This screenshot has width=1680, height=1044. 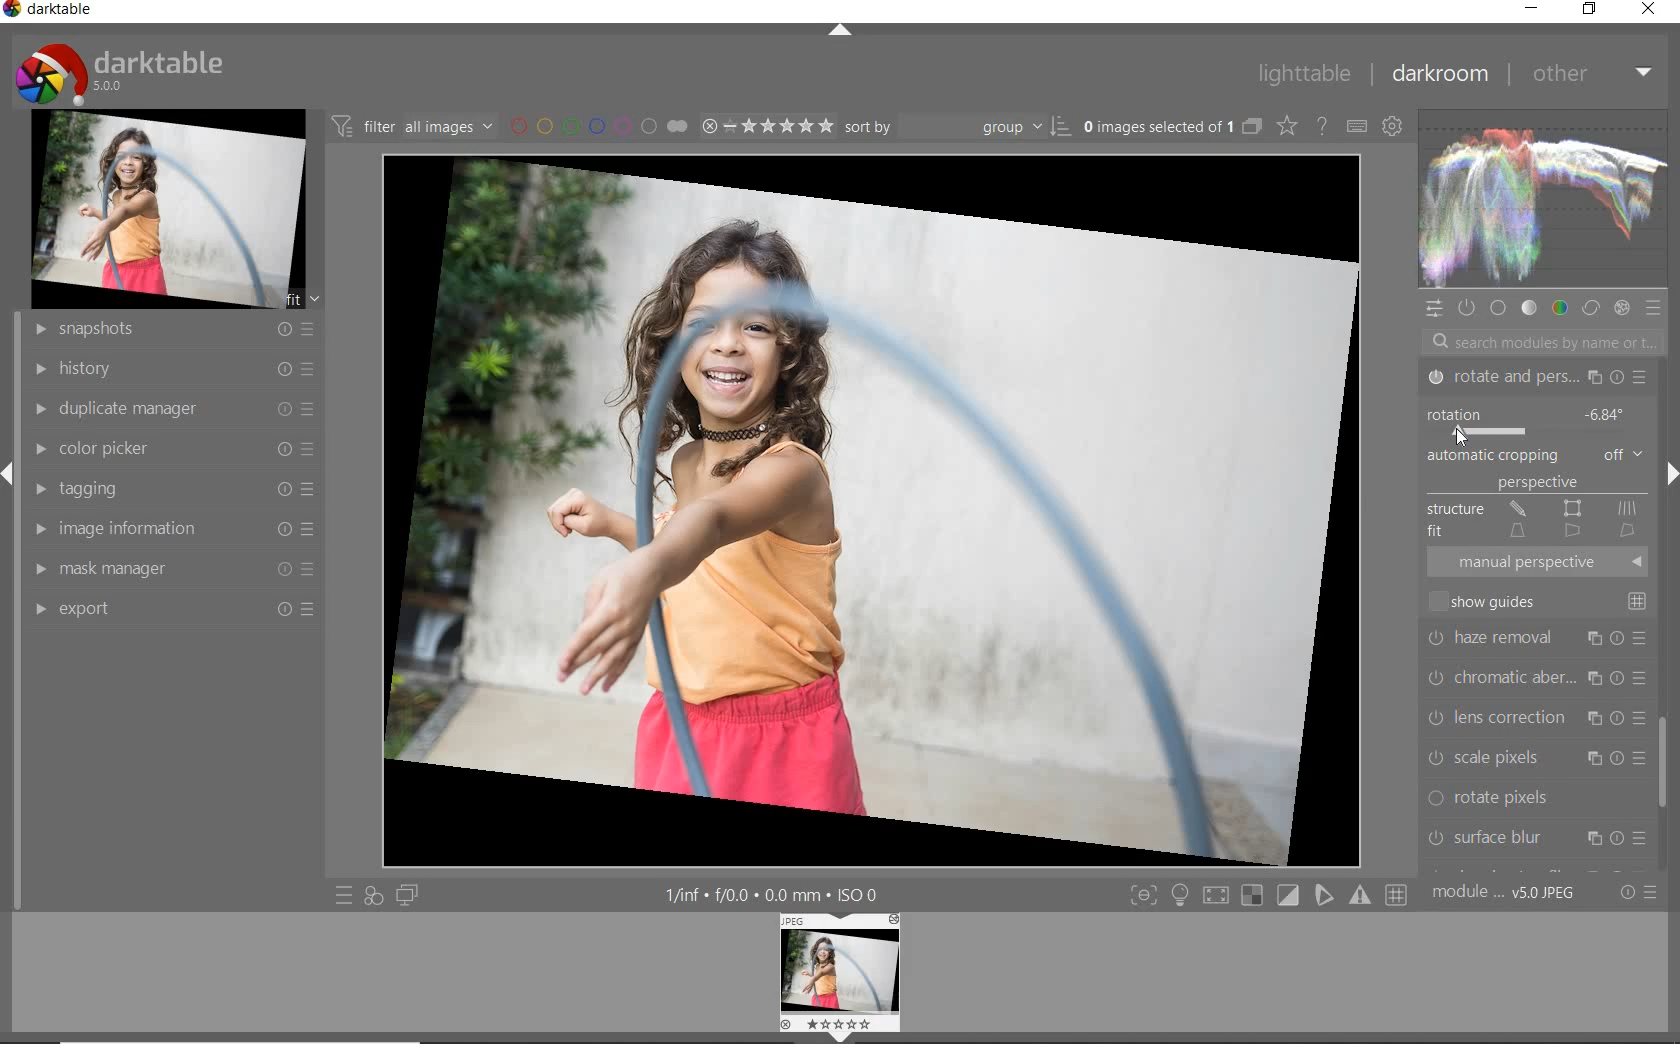 What do you see at coordinates (1592, 9) in the screenshot?
I see `restore` at bounding box center [1592, 9].